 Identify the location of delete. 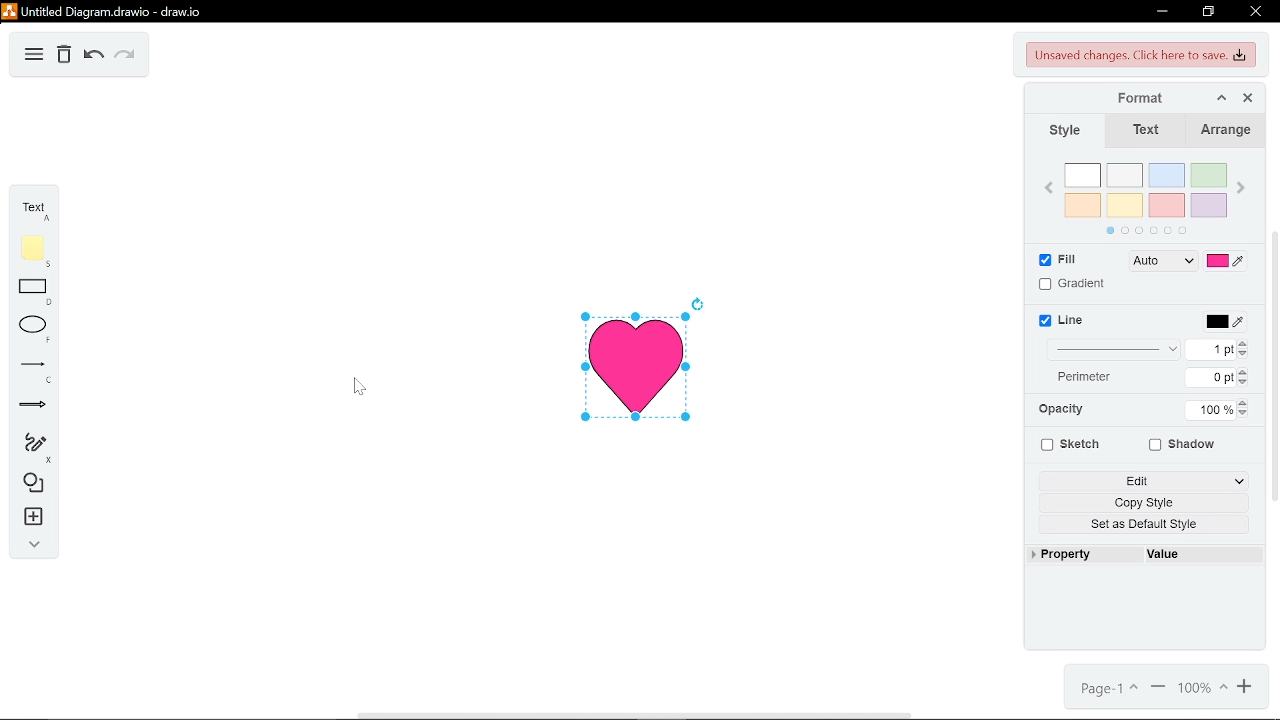
(66, 56).